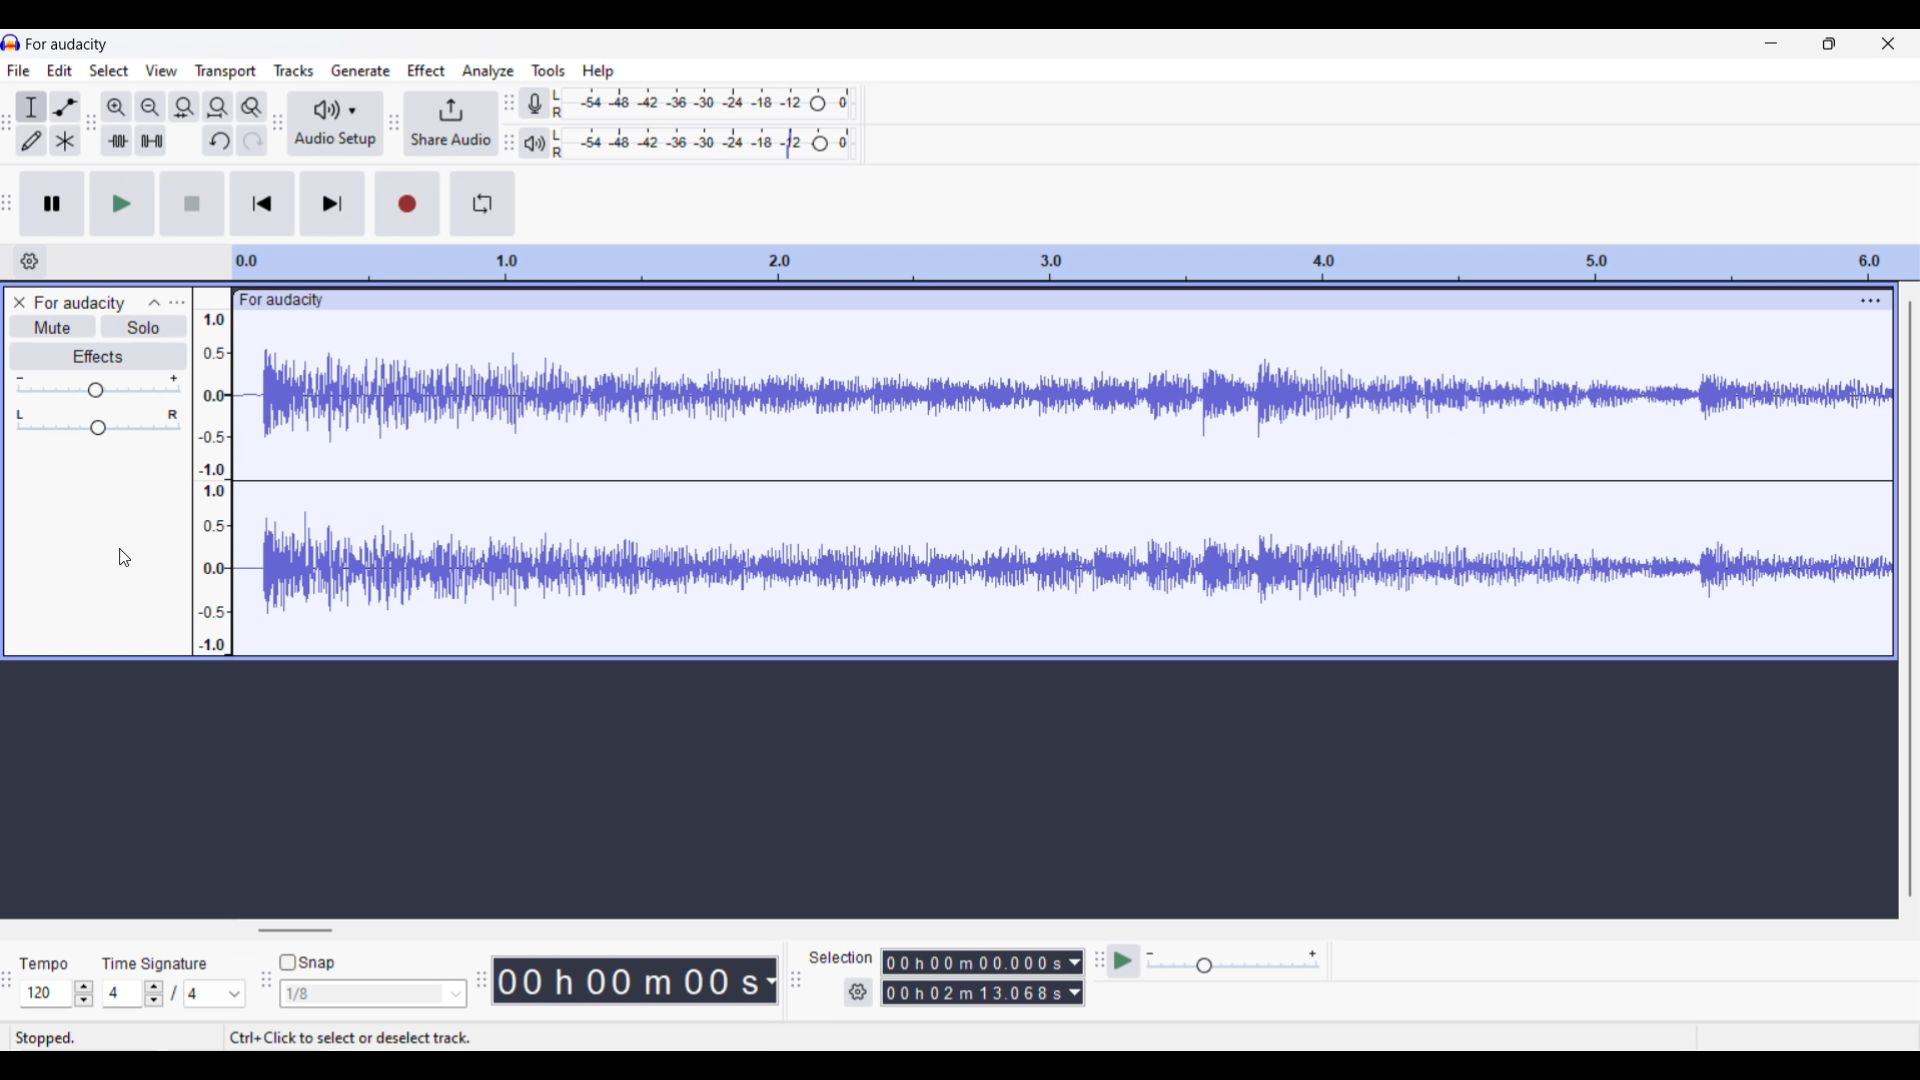  What do you see at coordinates (252, 140) in the screenshot?
I see `Redo` at bounding box center [252, 140].